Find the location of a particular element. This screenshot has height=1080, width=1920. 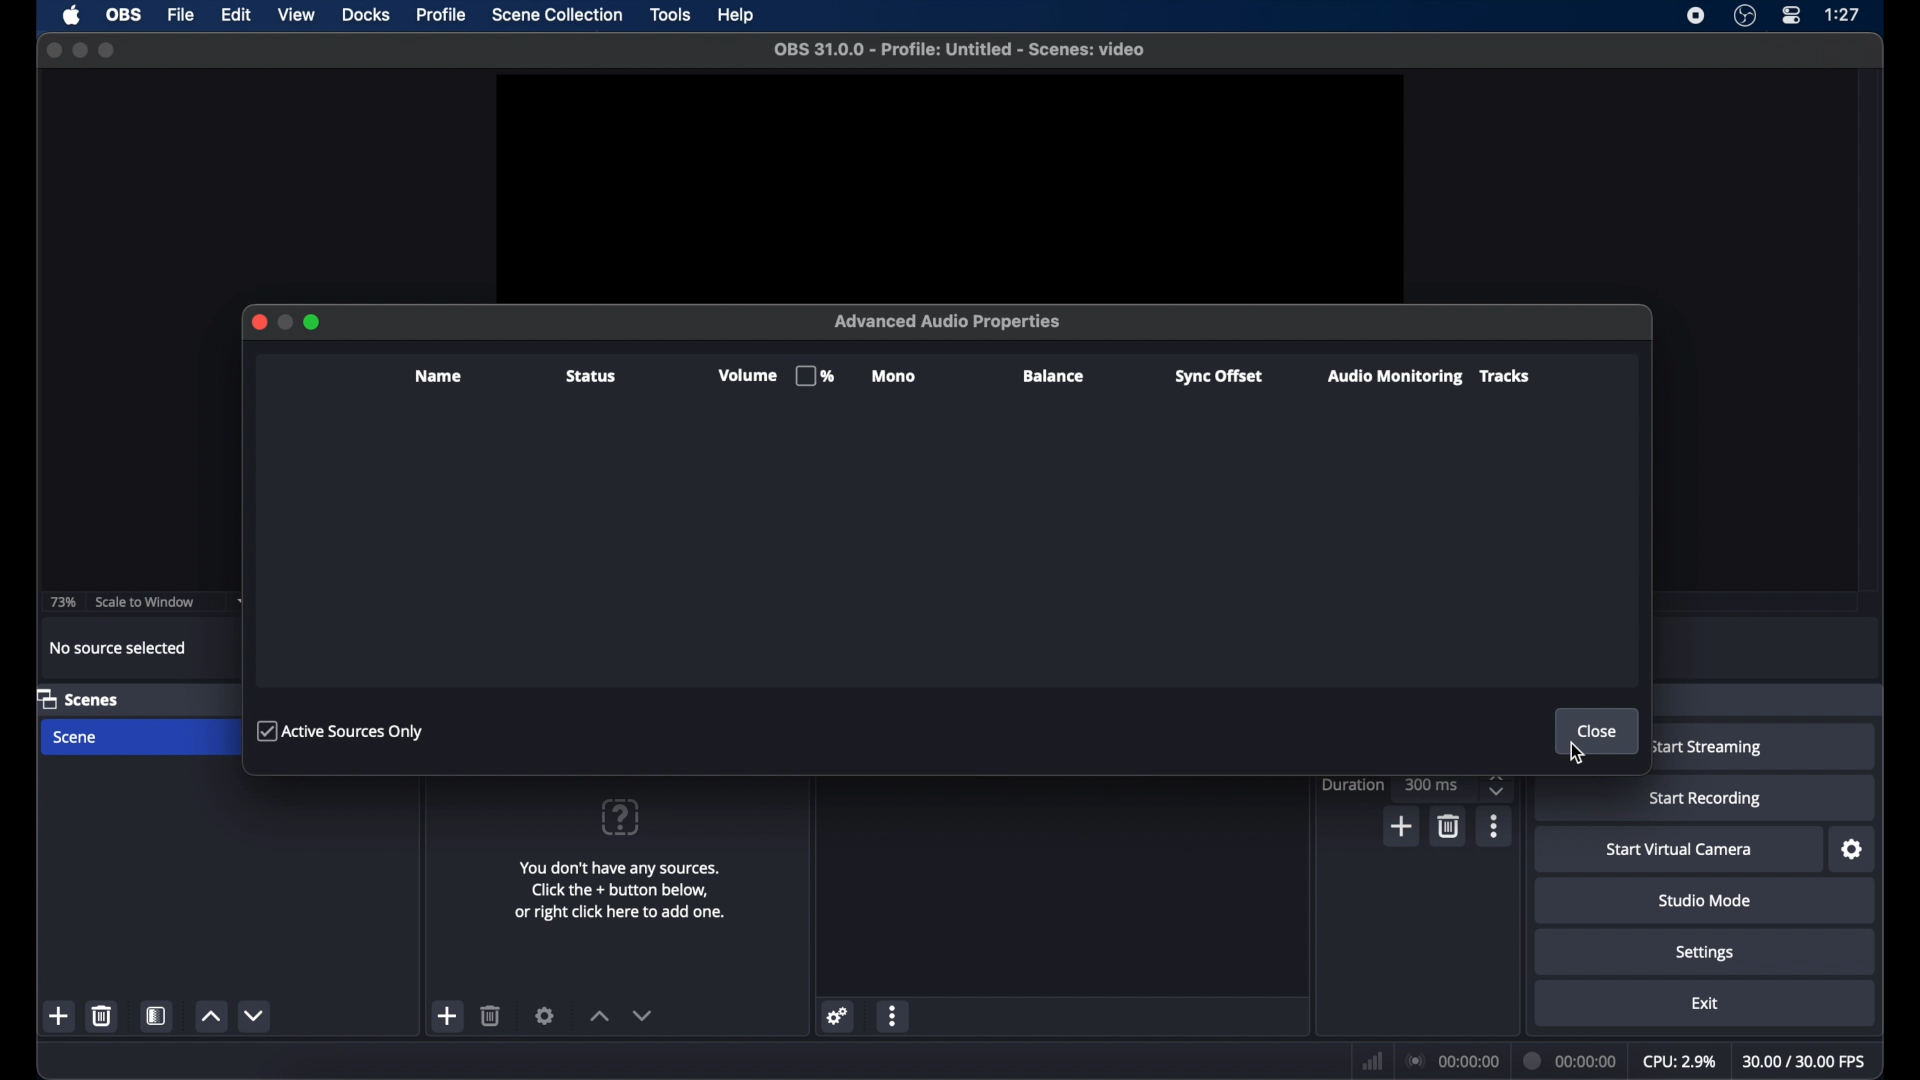

73% is located at coordinates (61, 603).